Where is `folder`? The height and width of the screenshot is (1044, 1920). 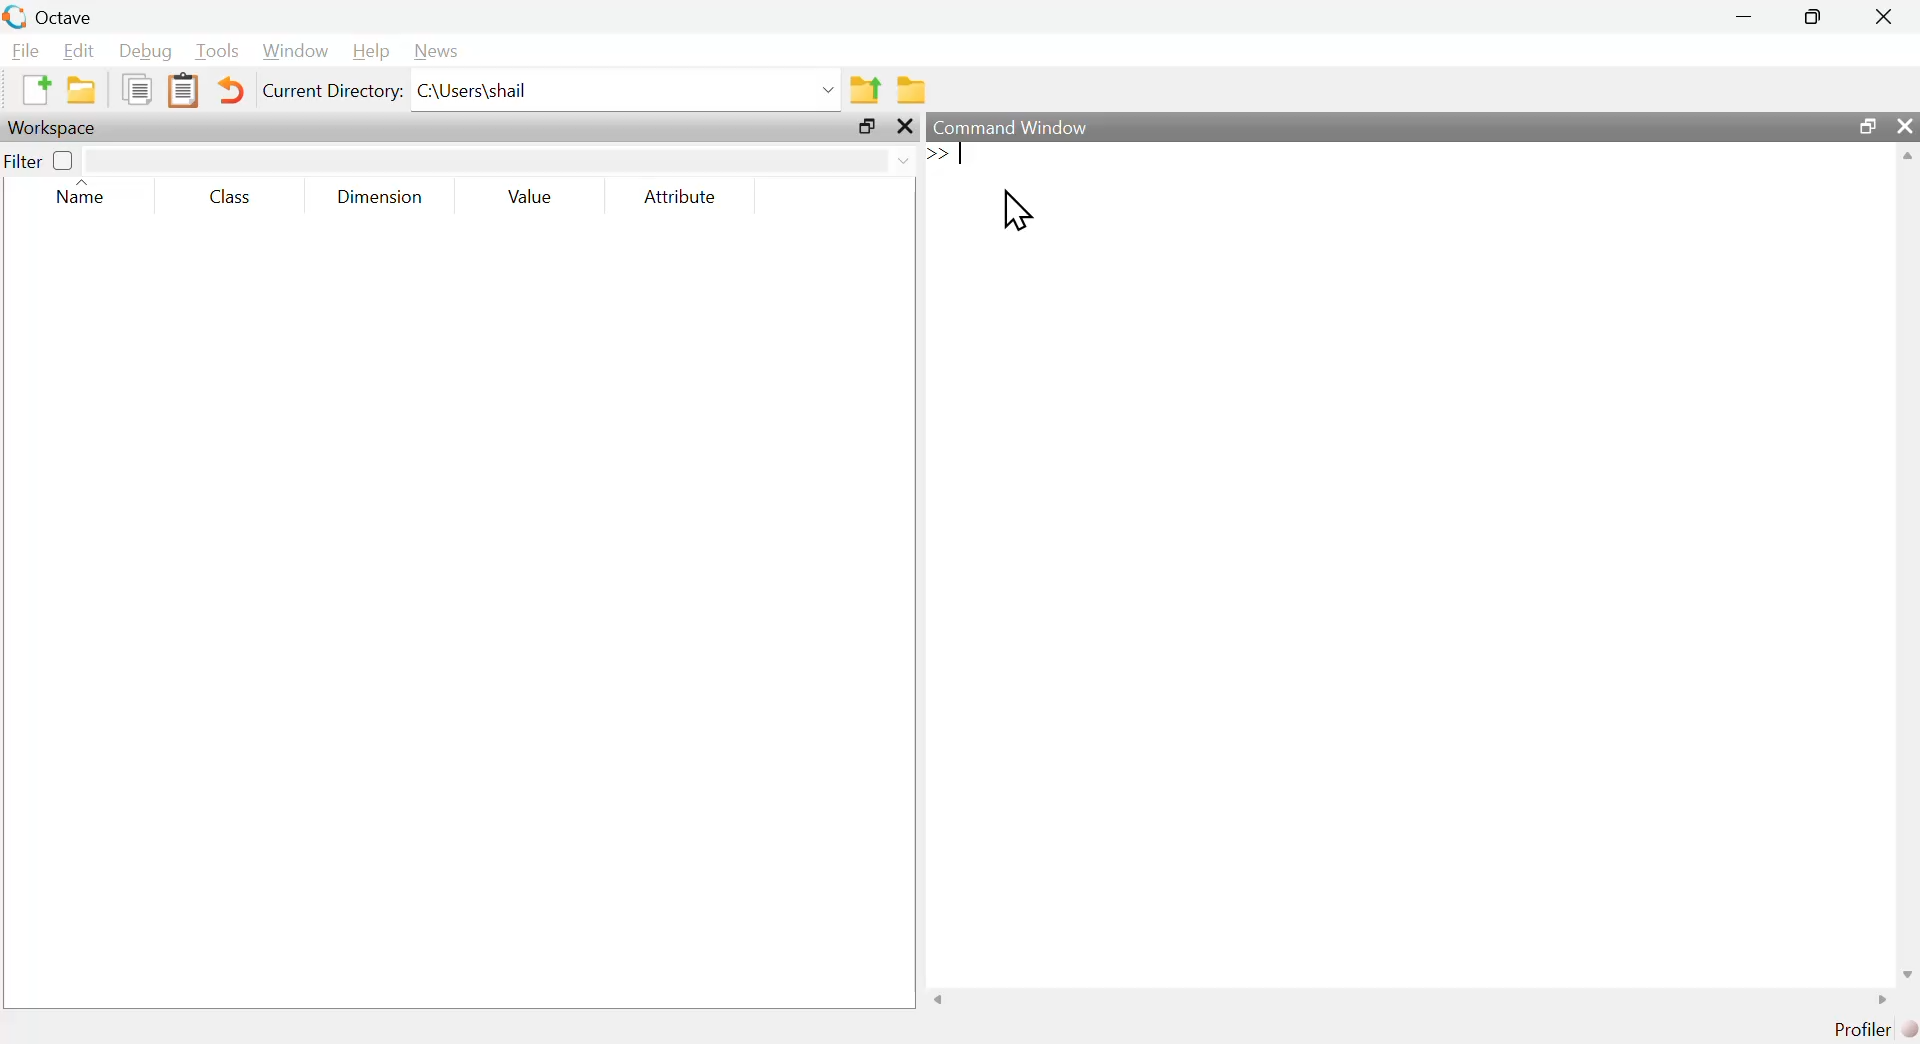 folder is located at coordinates (914, 86).